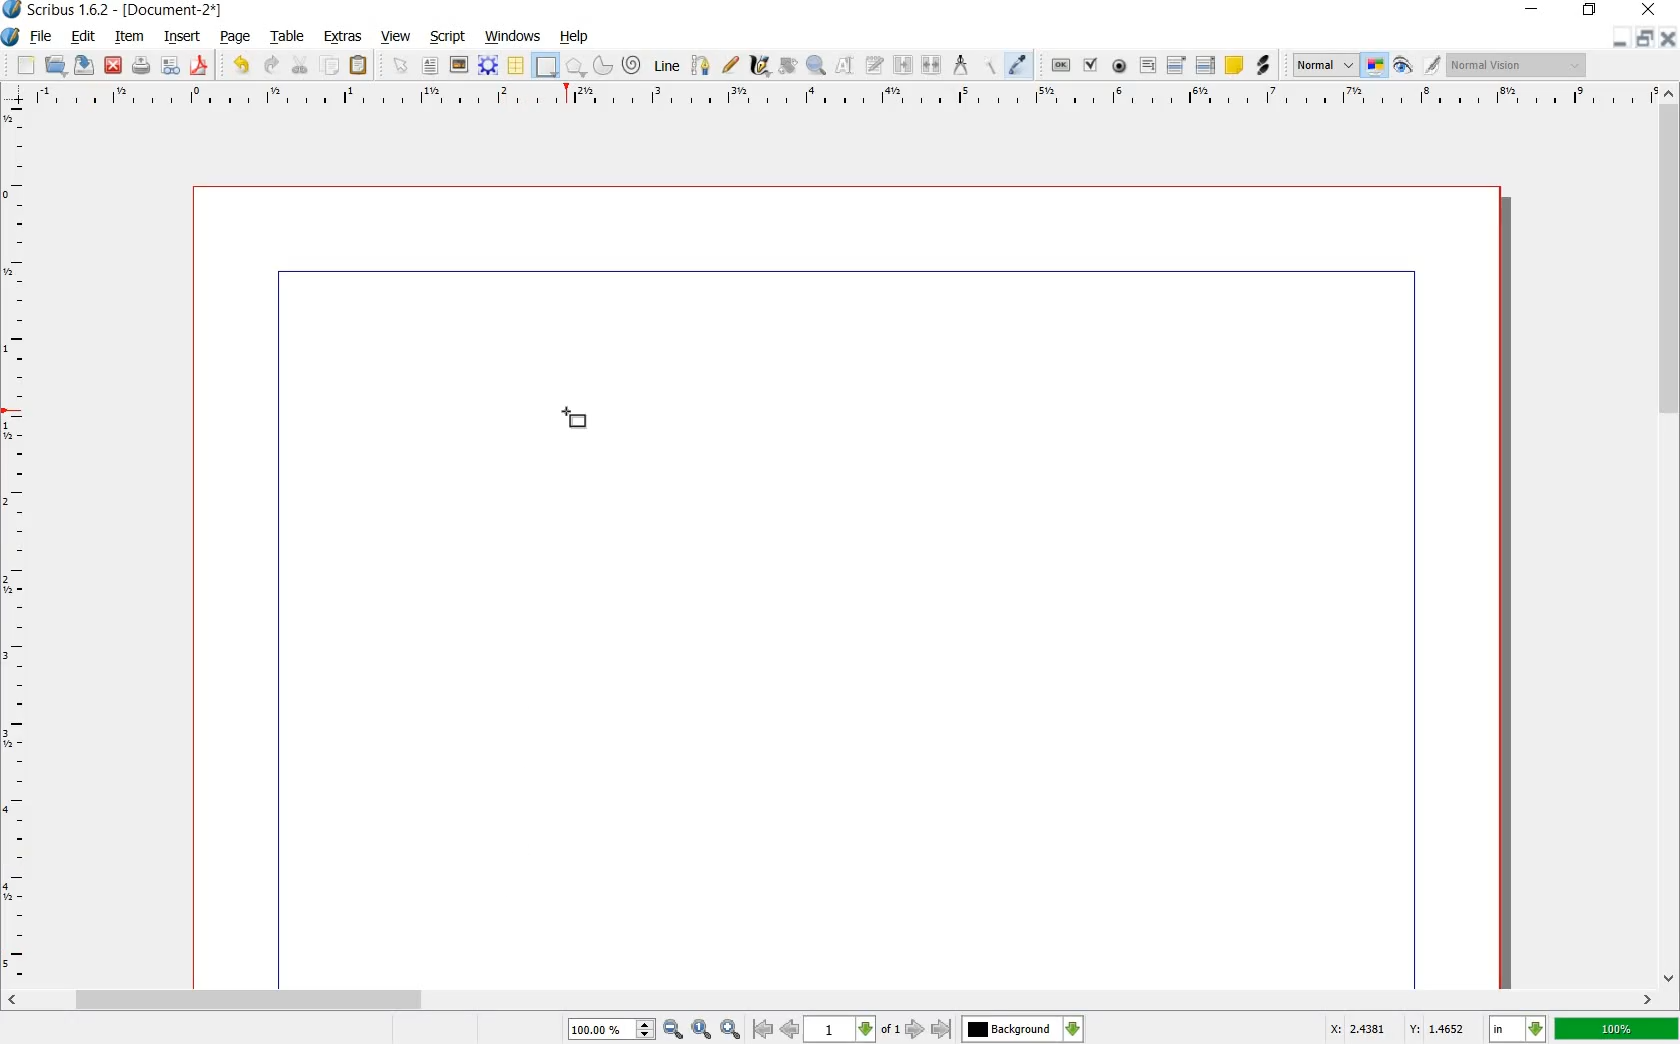  I want to click on RULER, so click(17, 544).